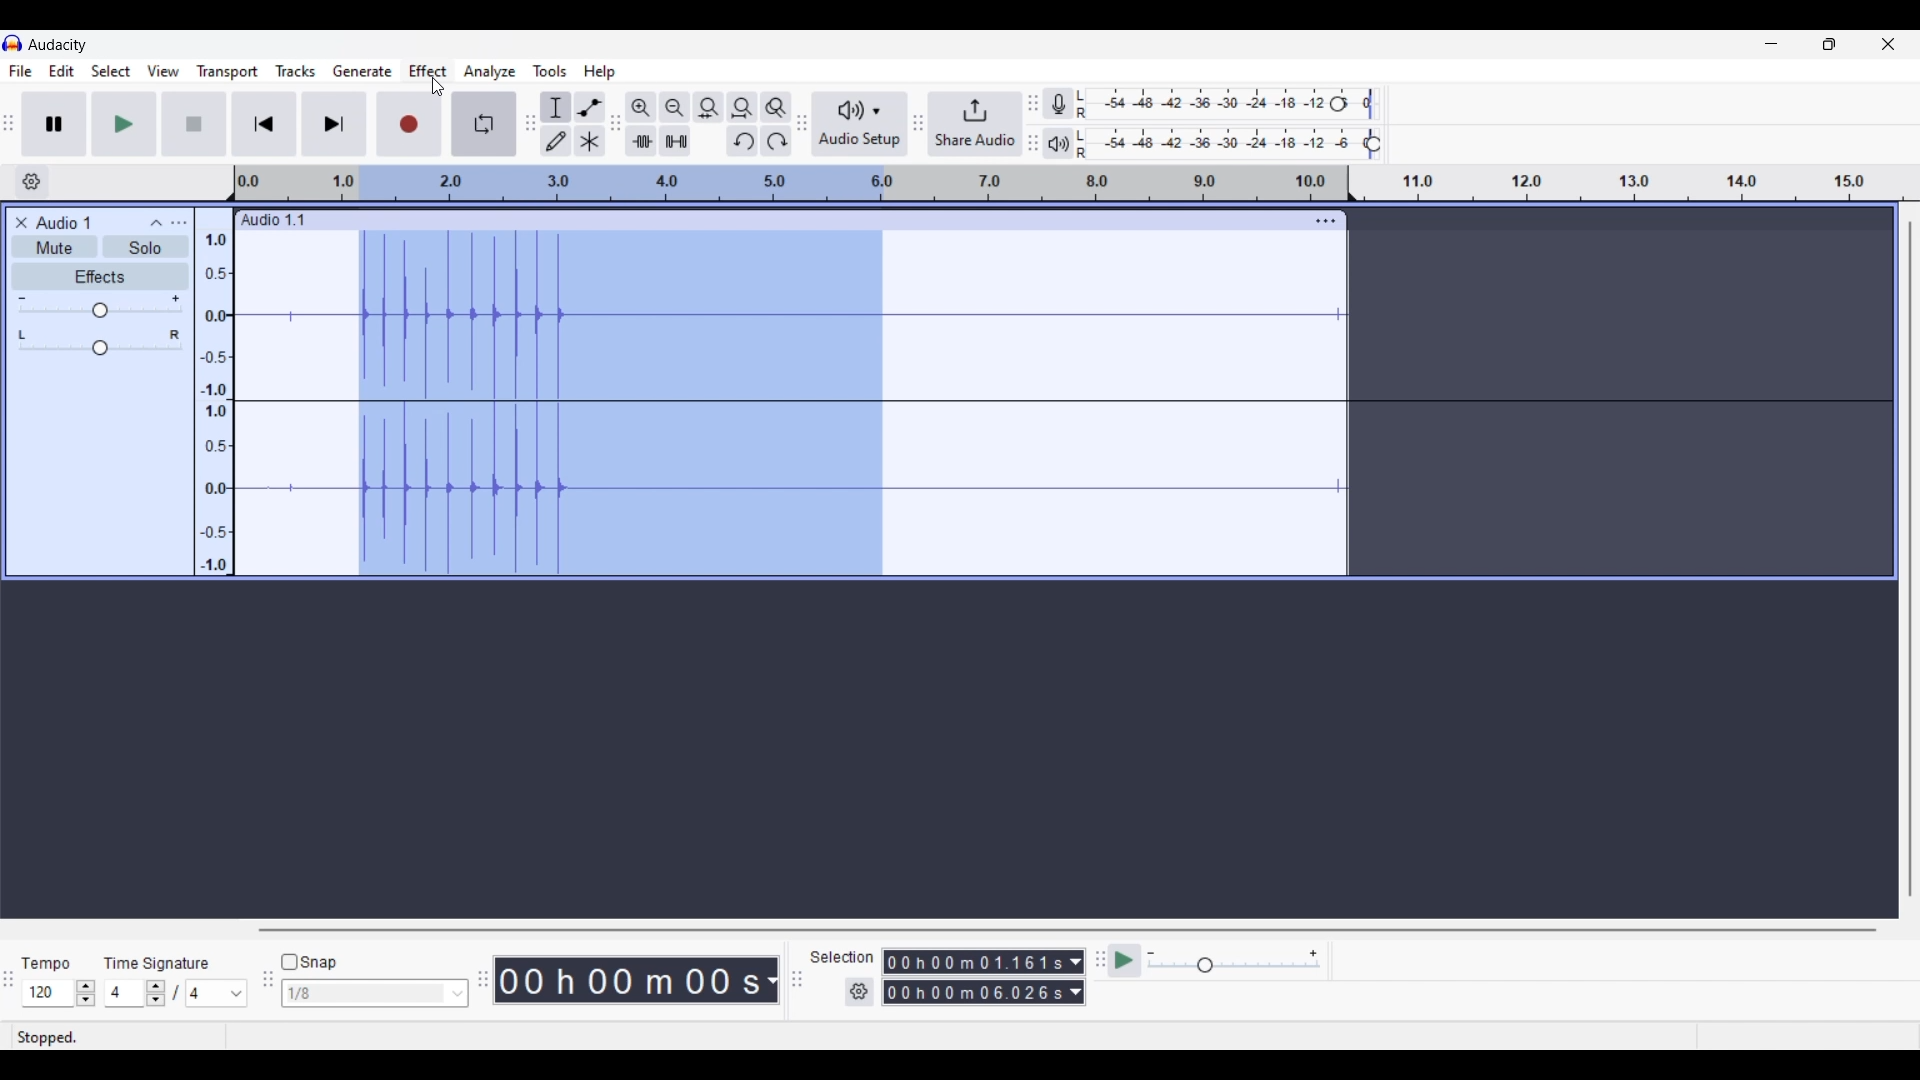 This screenshot has width=1920, height=1080. Describe the element at coordinates (861, 124) in the screenshot. I see `Audio setup` at that location.